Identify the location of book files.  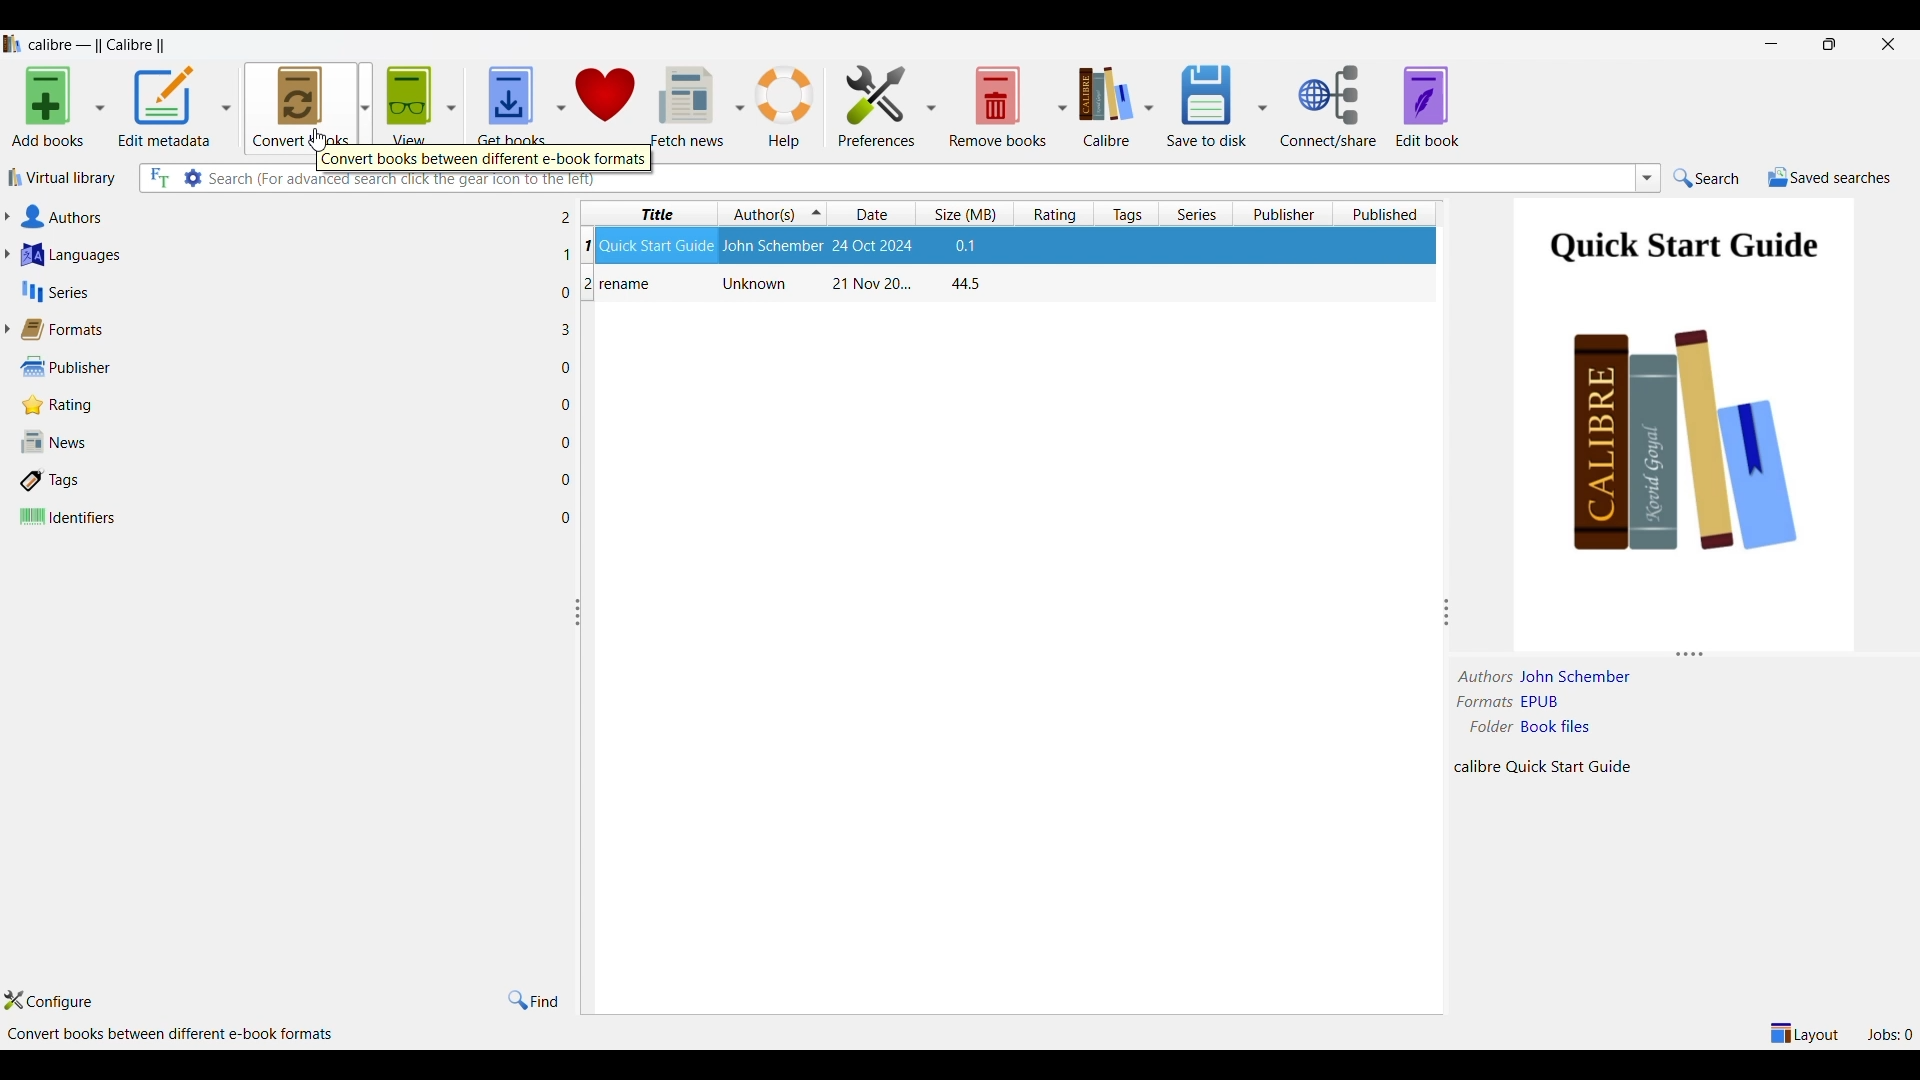
(1555, 727).